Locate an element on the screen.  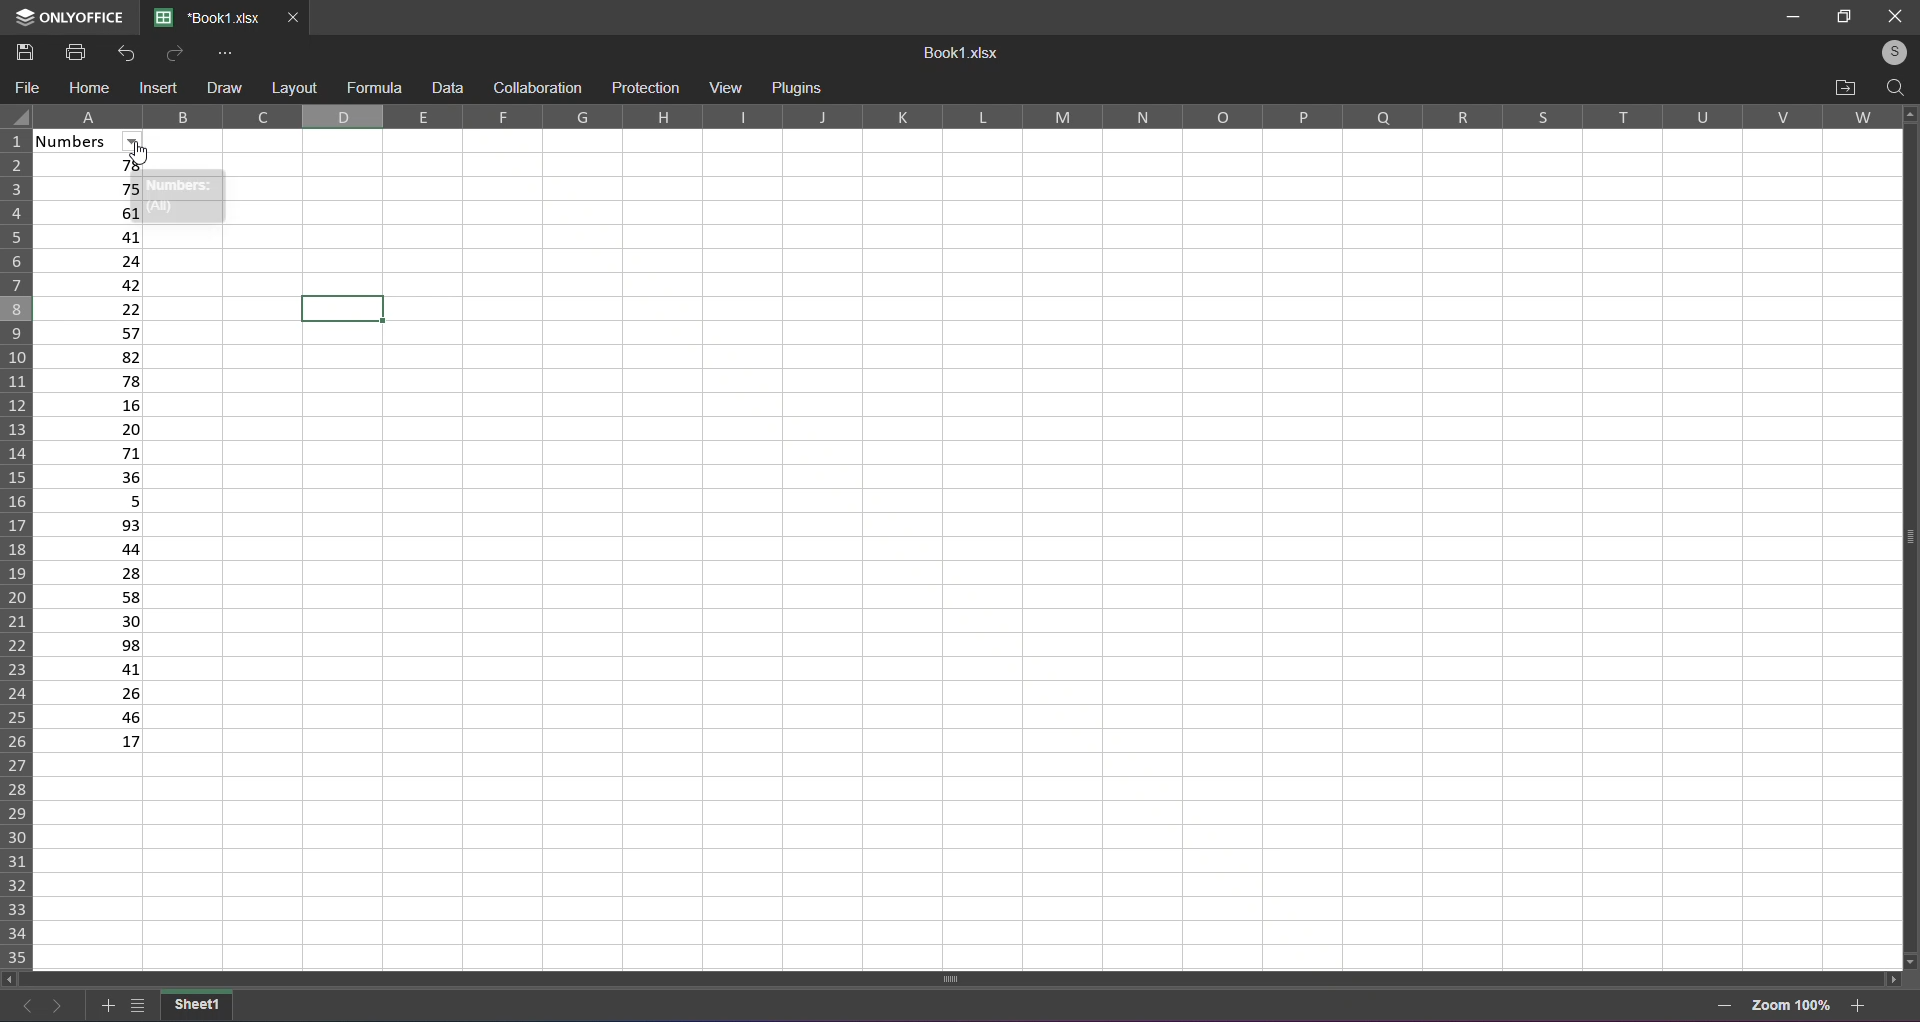
Numbers is located at coordinates (99, 143).